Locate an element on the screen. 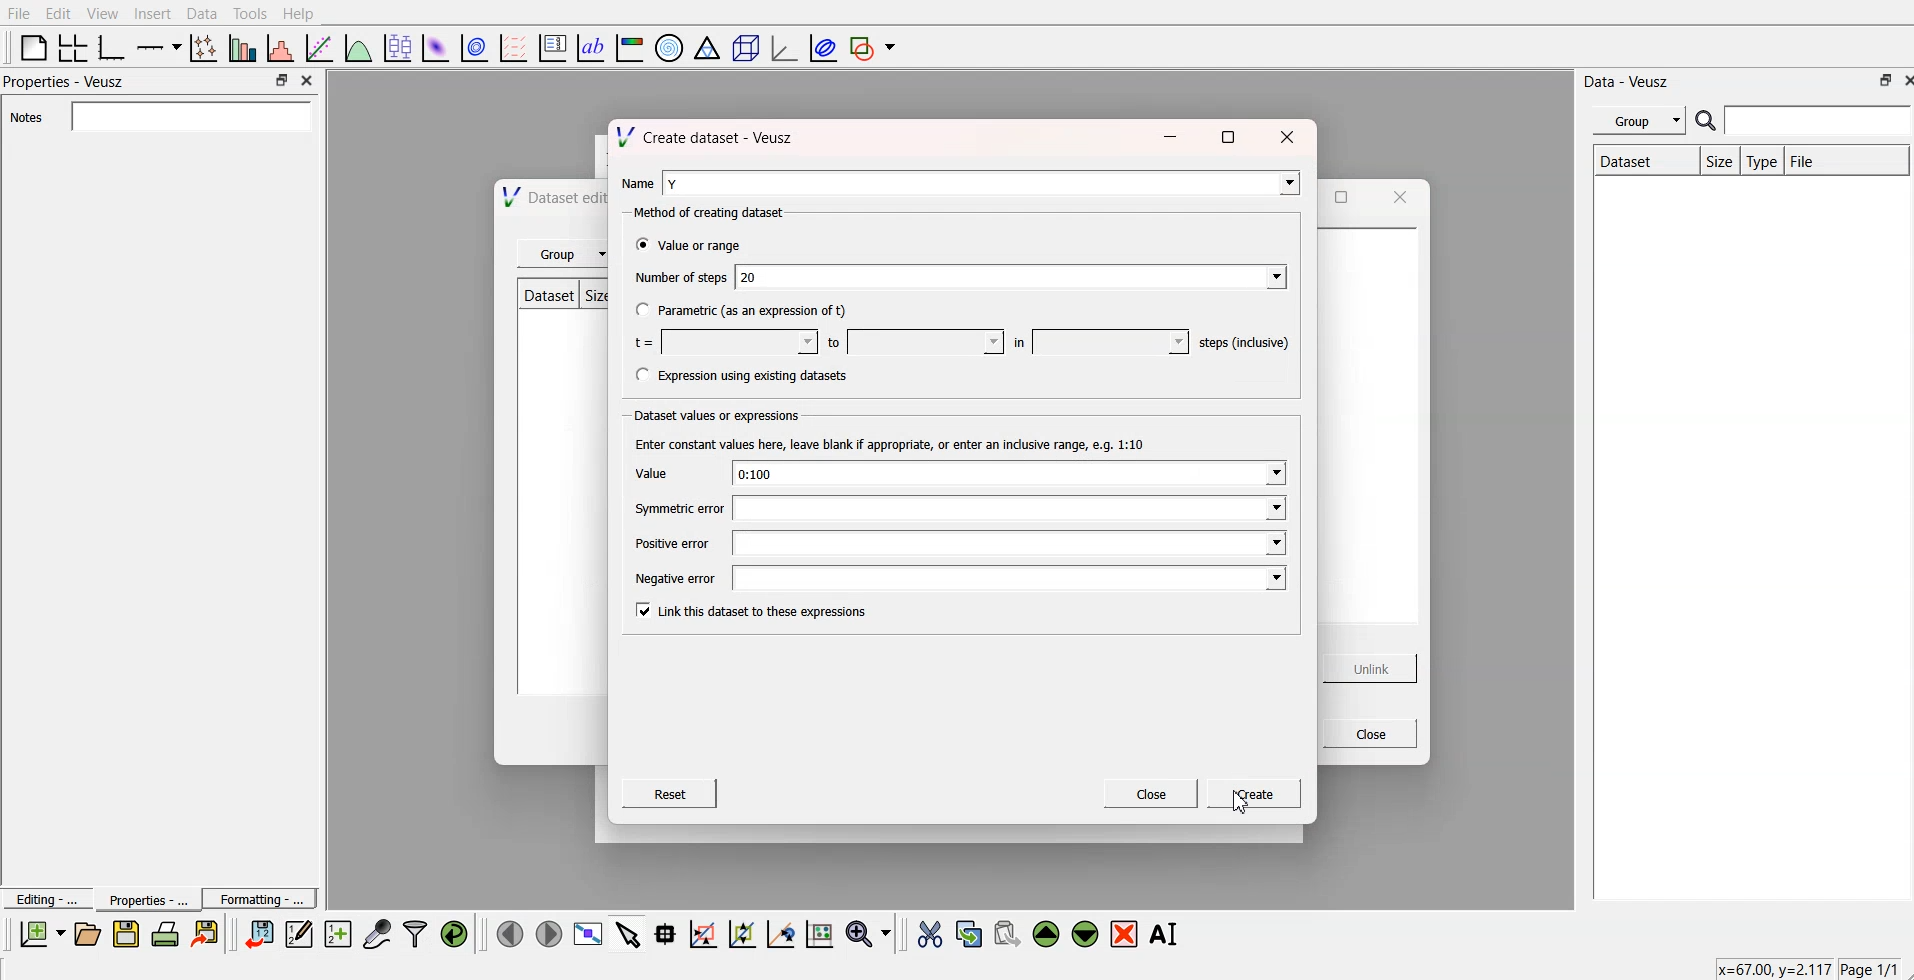 The height and width of the screenshot is (980, 1914). Close is located at coordinates (1151, 795).